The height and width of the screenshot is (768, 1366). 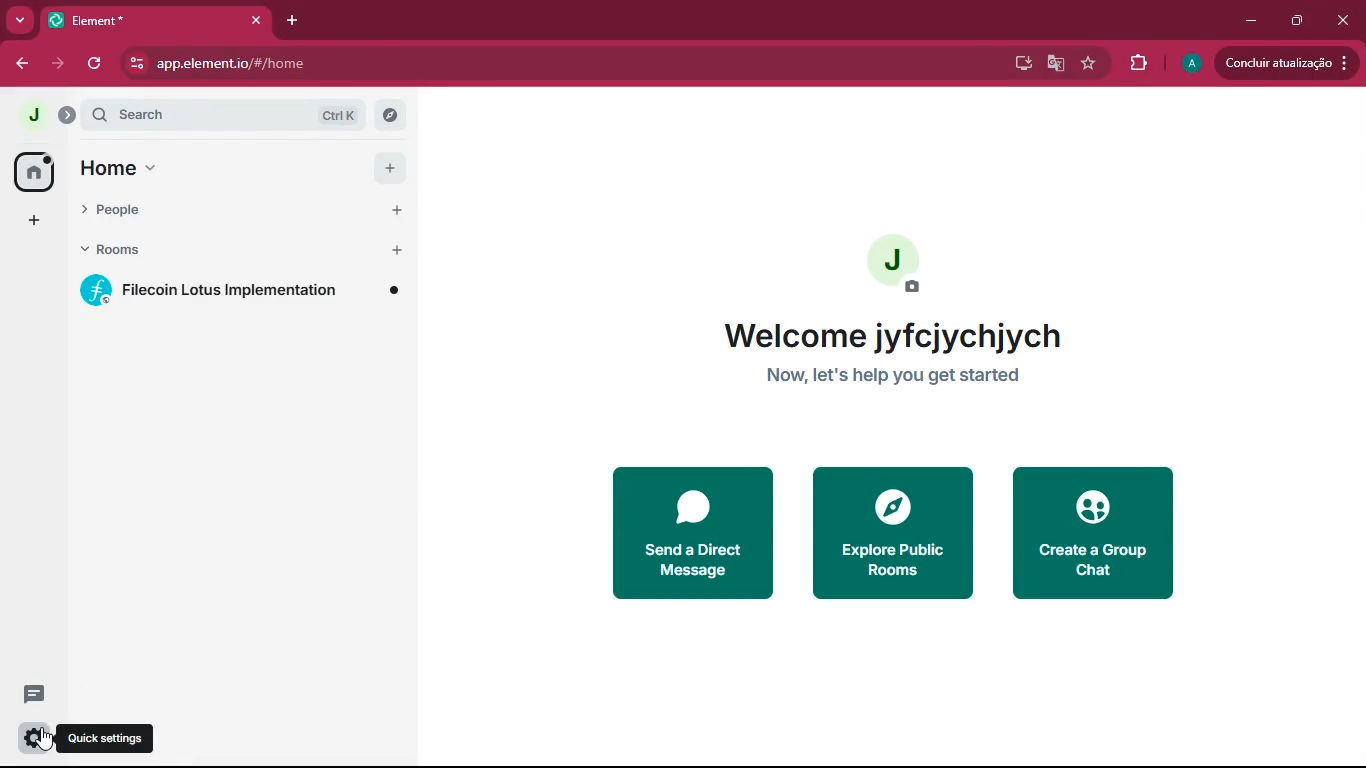 What do you see at coordinates (1141, 63) in the screenshot?
I see `extension` at bounding box center [1141, 63].